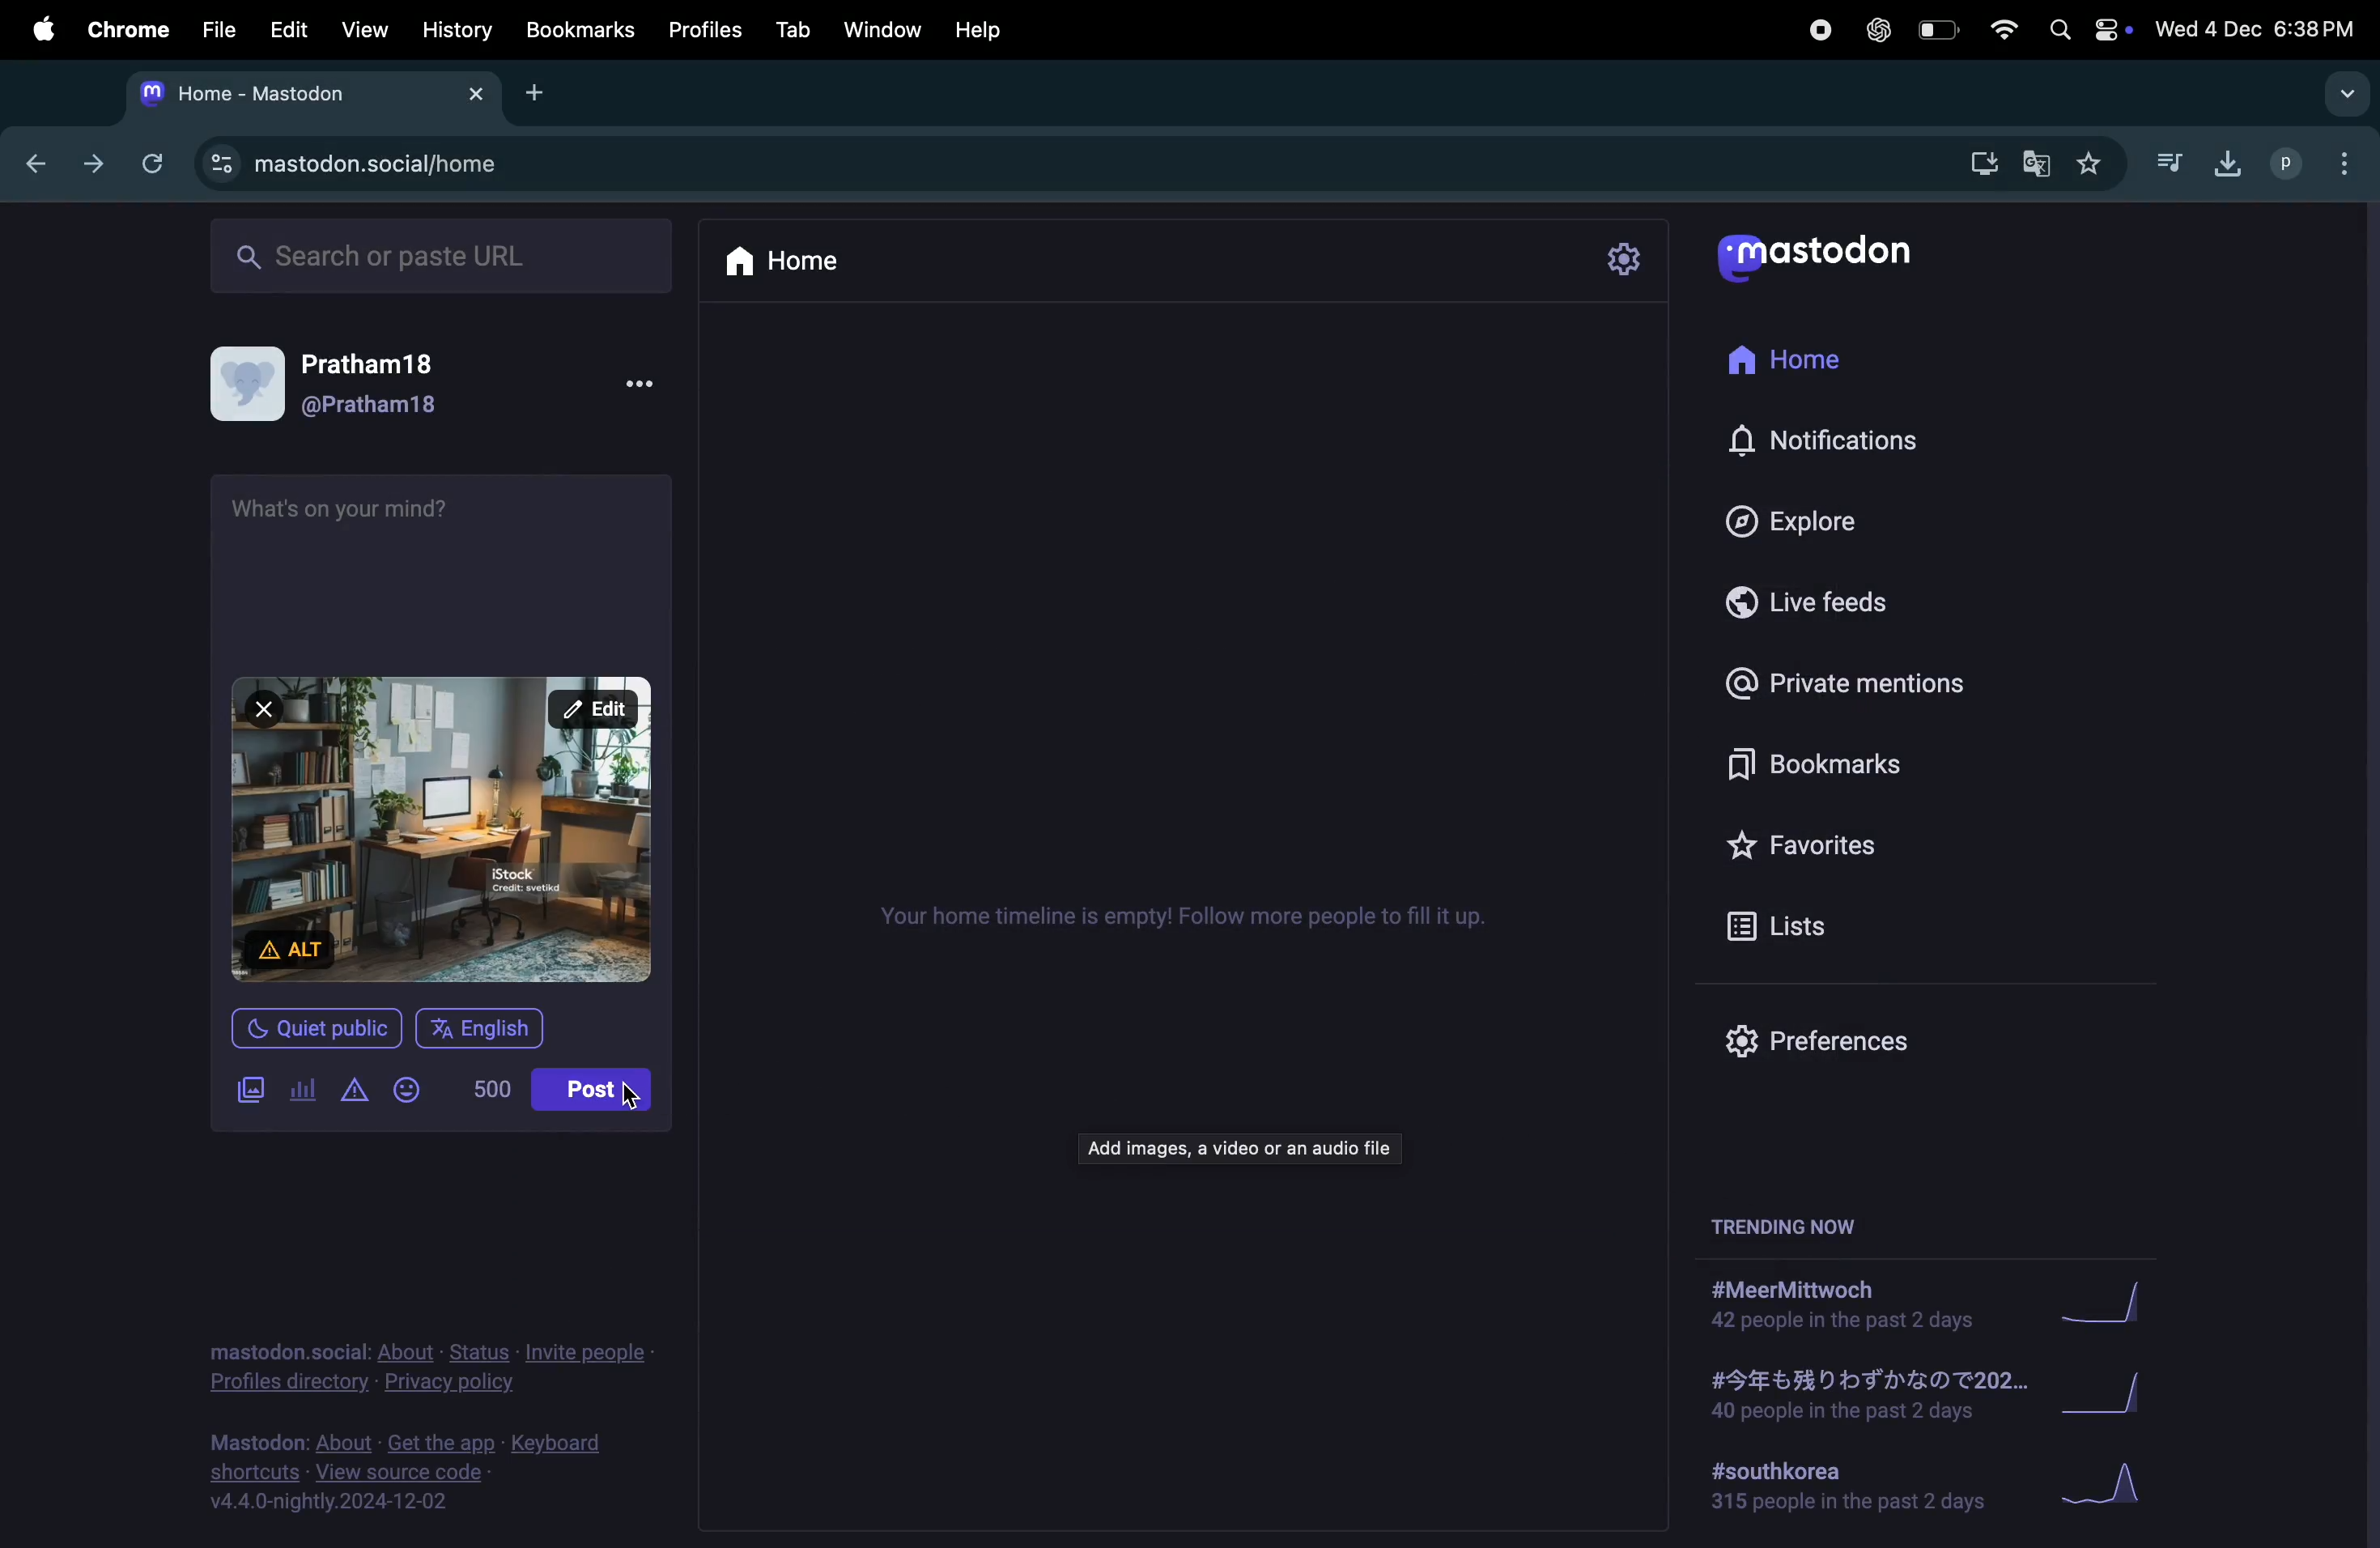  Describe the element at coordinates (540, 101) in the screenshot. I see `add tab` at that location.